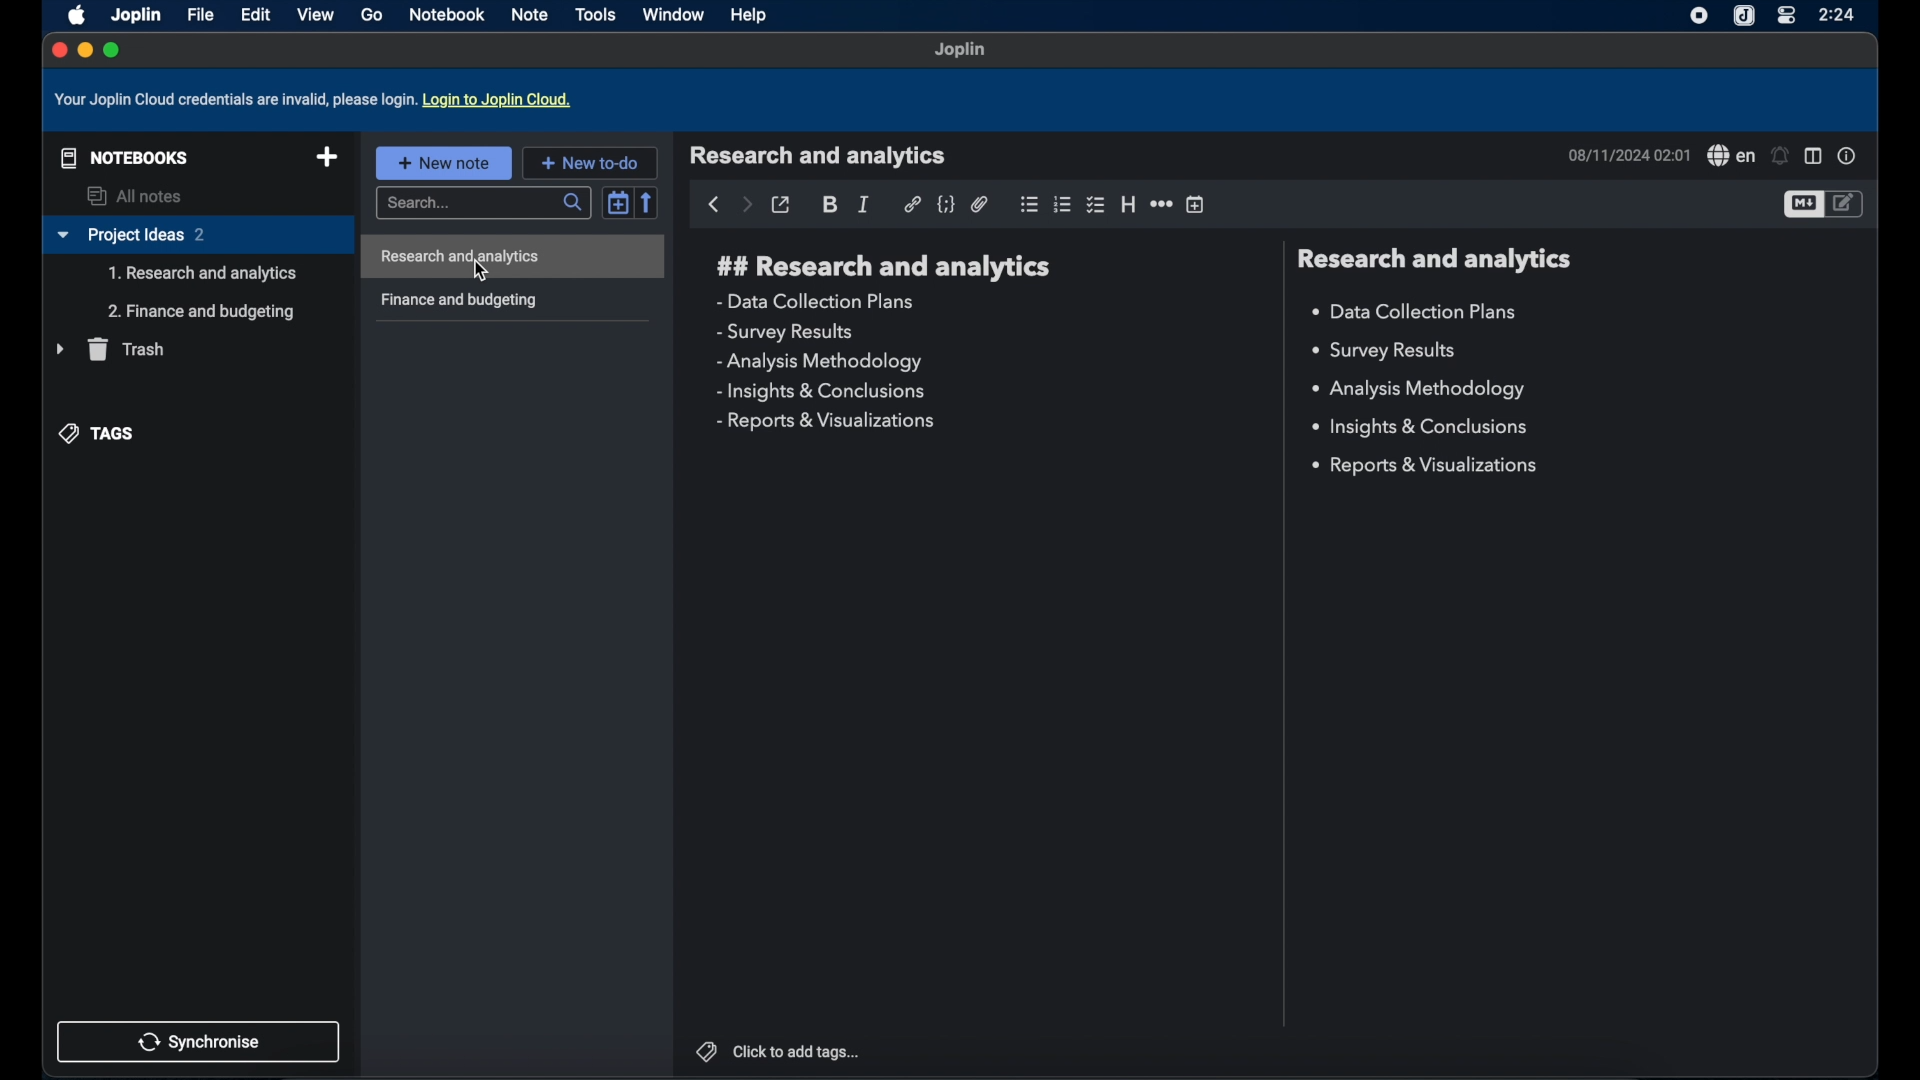 This screenshot has width=1920, height=1080. What do you see at coordinates (831, 205) in the screenshot?
I see `bold` at bounding box center [831, 205].